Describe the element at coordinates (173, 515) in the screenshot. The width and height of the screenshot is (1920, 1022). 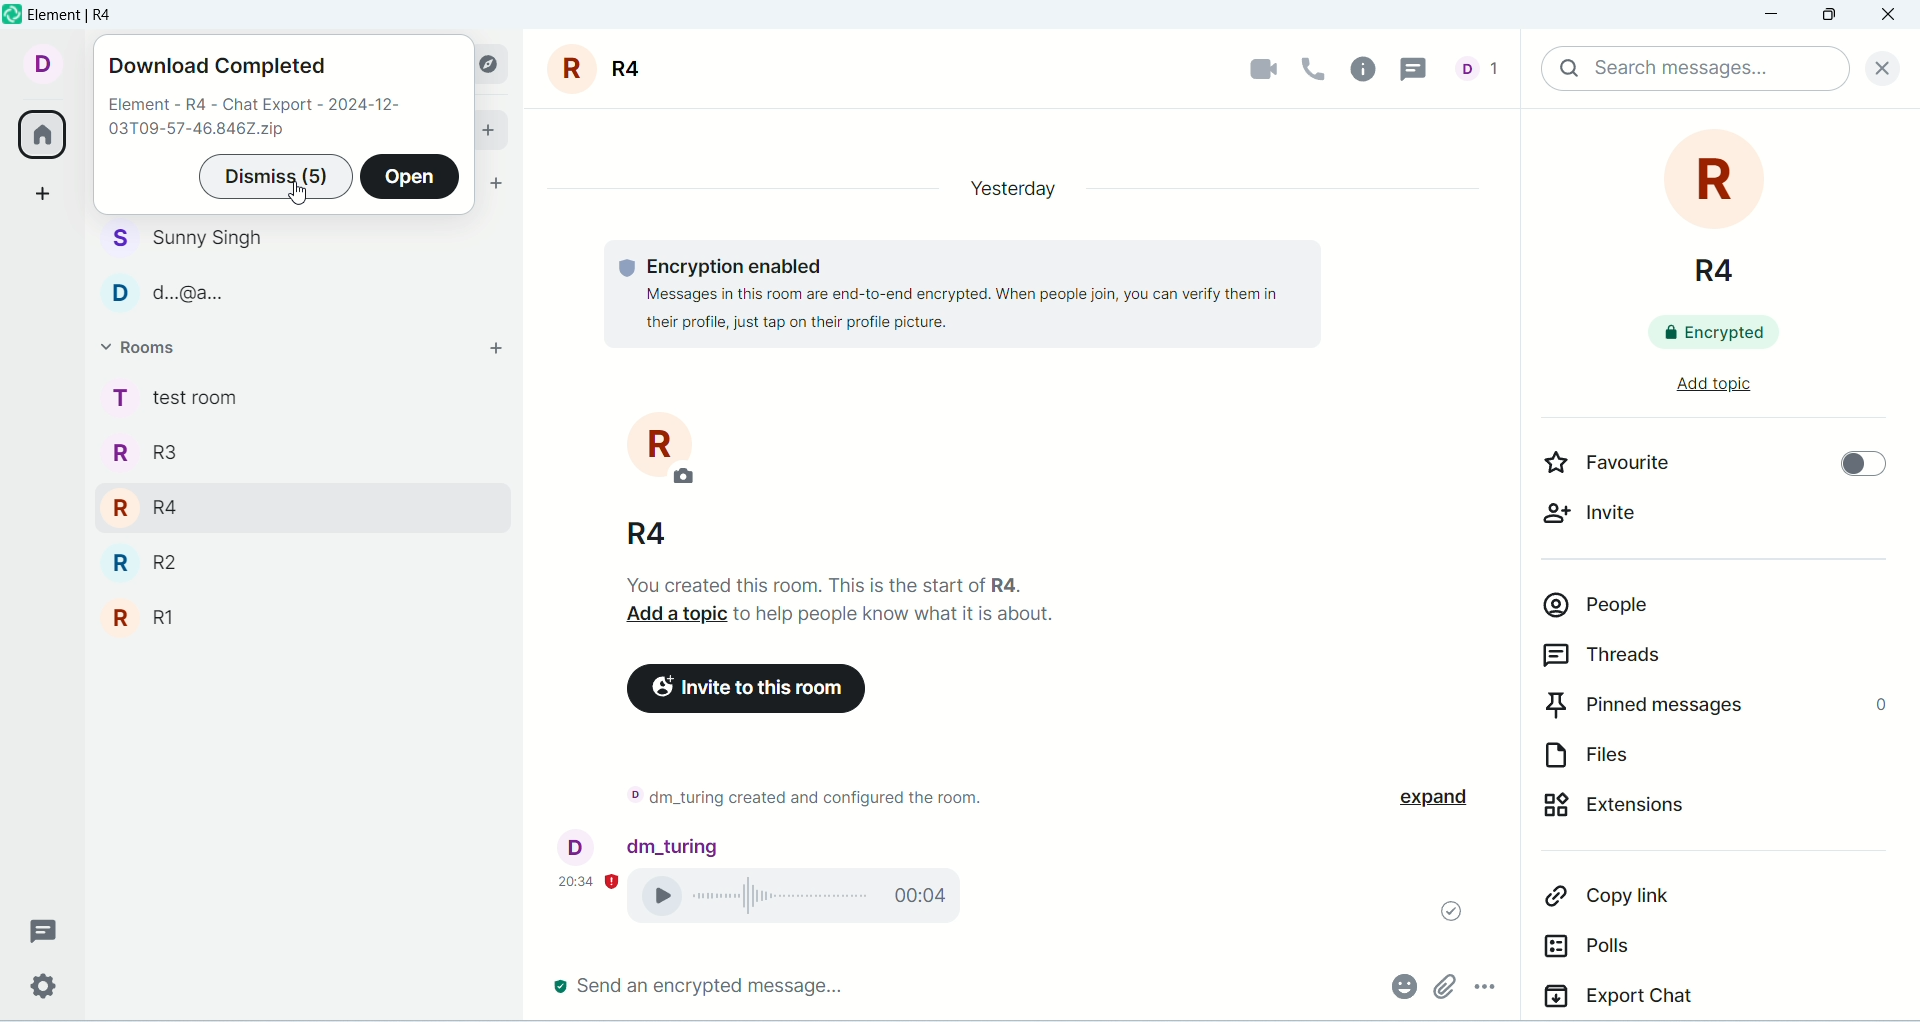
I see `rooms` at that location.